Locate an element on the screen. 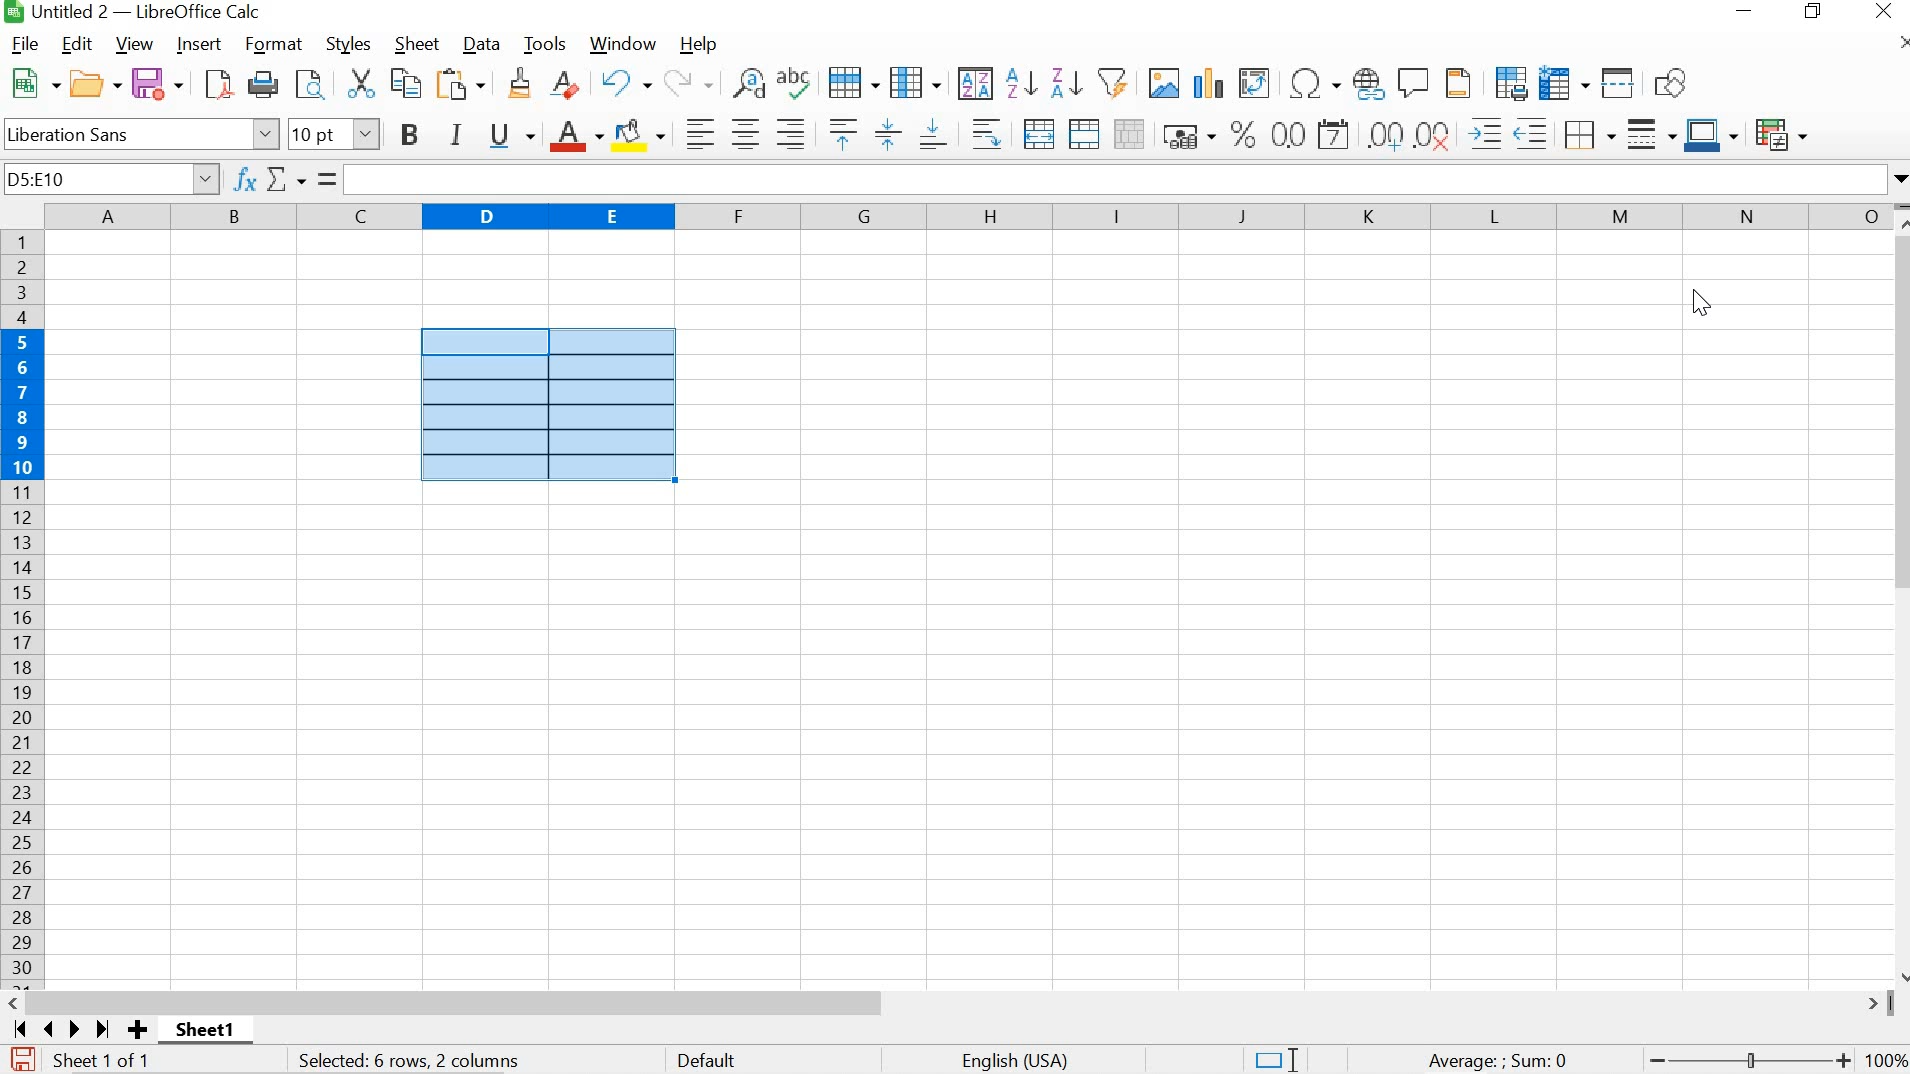 The height and width of the screenshot is (1074, 1910). insert image is located at coordinates (1162, 80).